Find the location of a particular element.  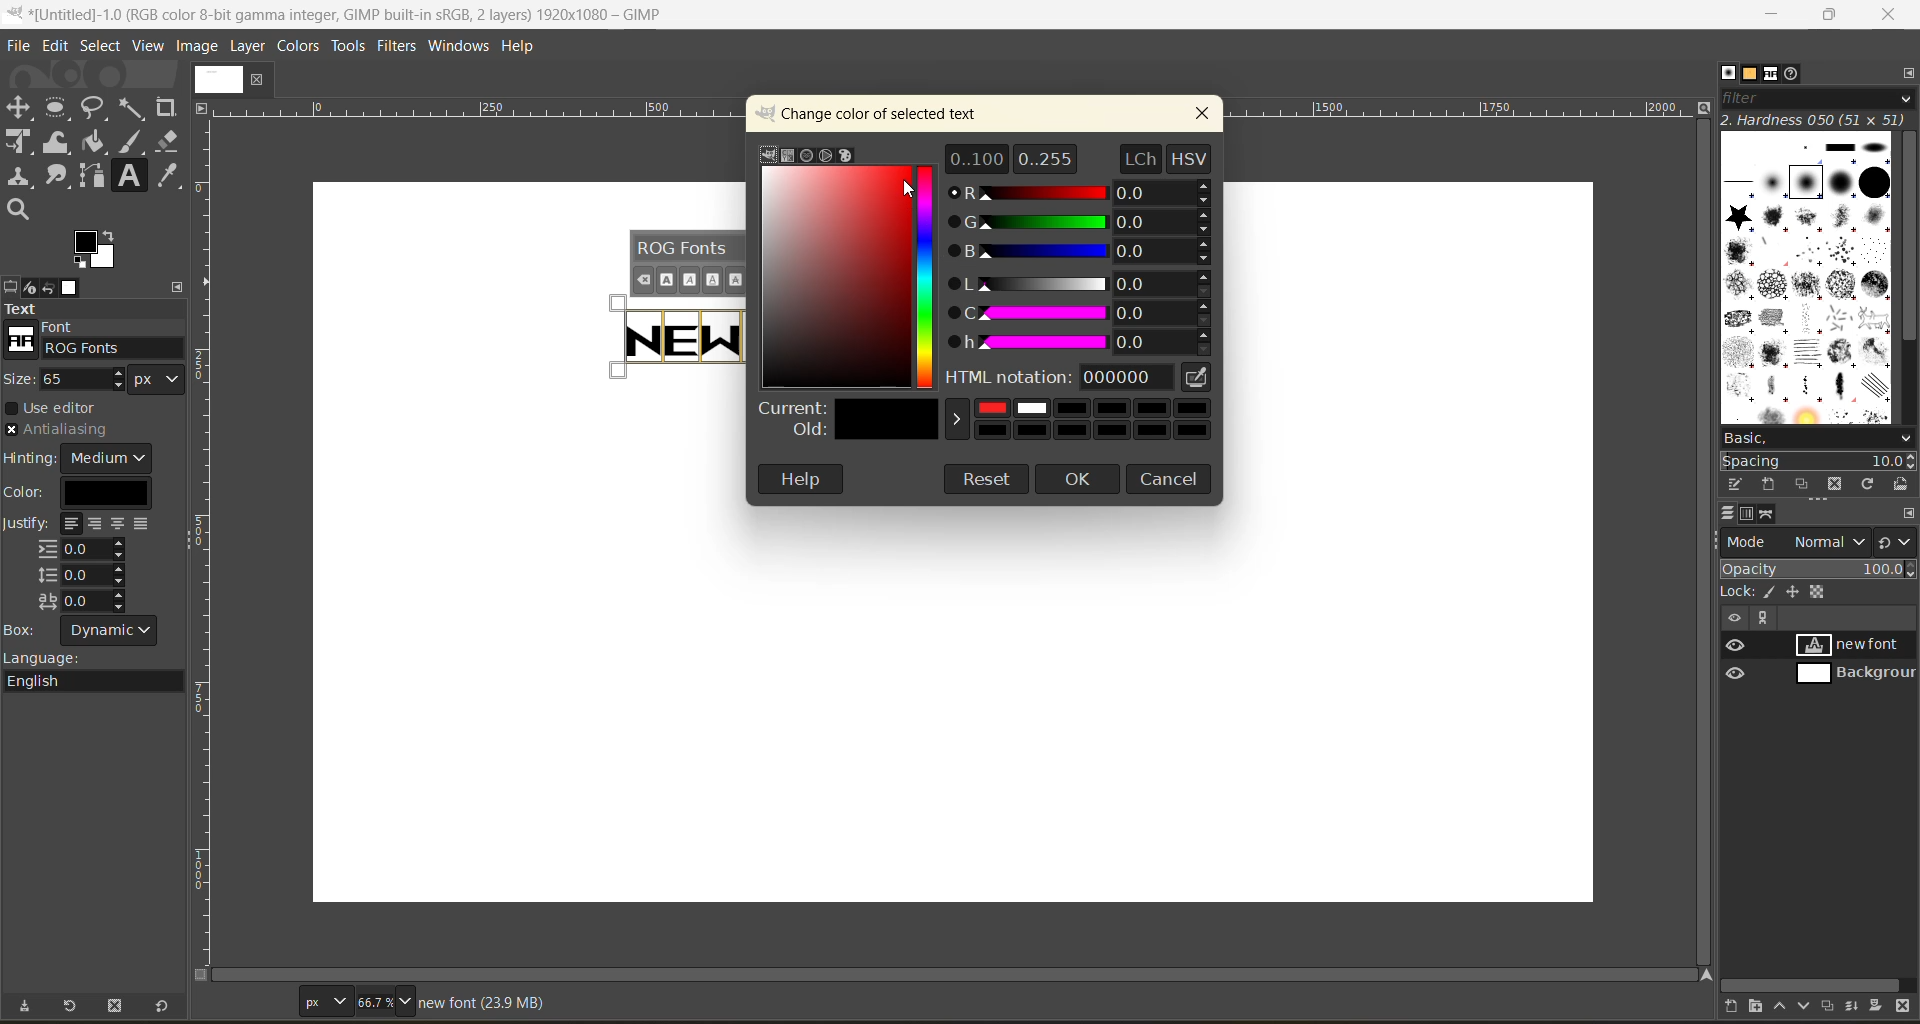

undo history is located at coordinates (46, 285).